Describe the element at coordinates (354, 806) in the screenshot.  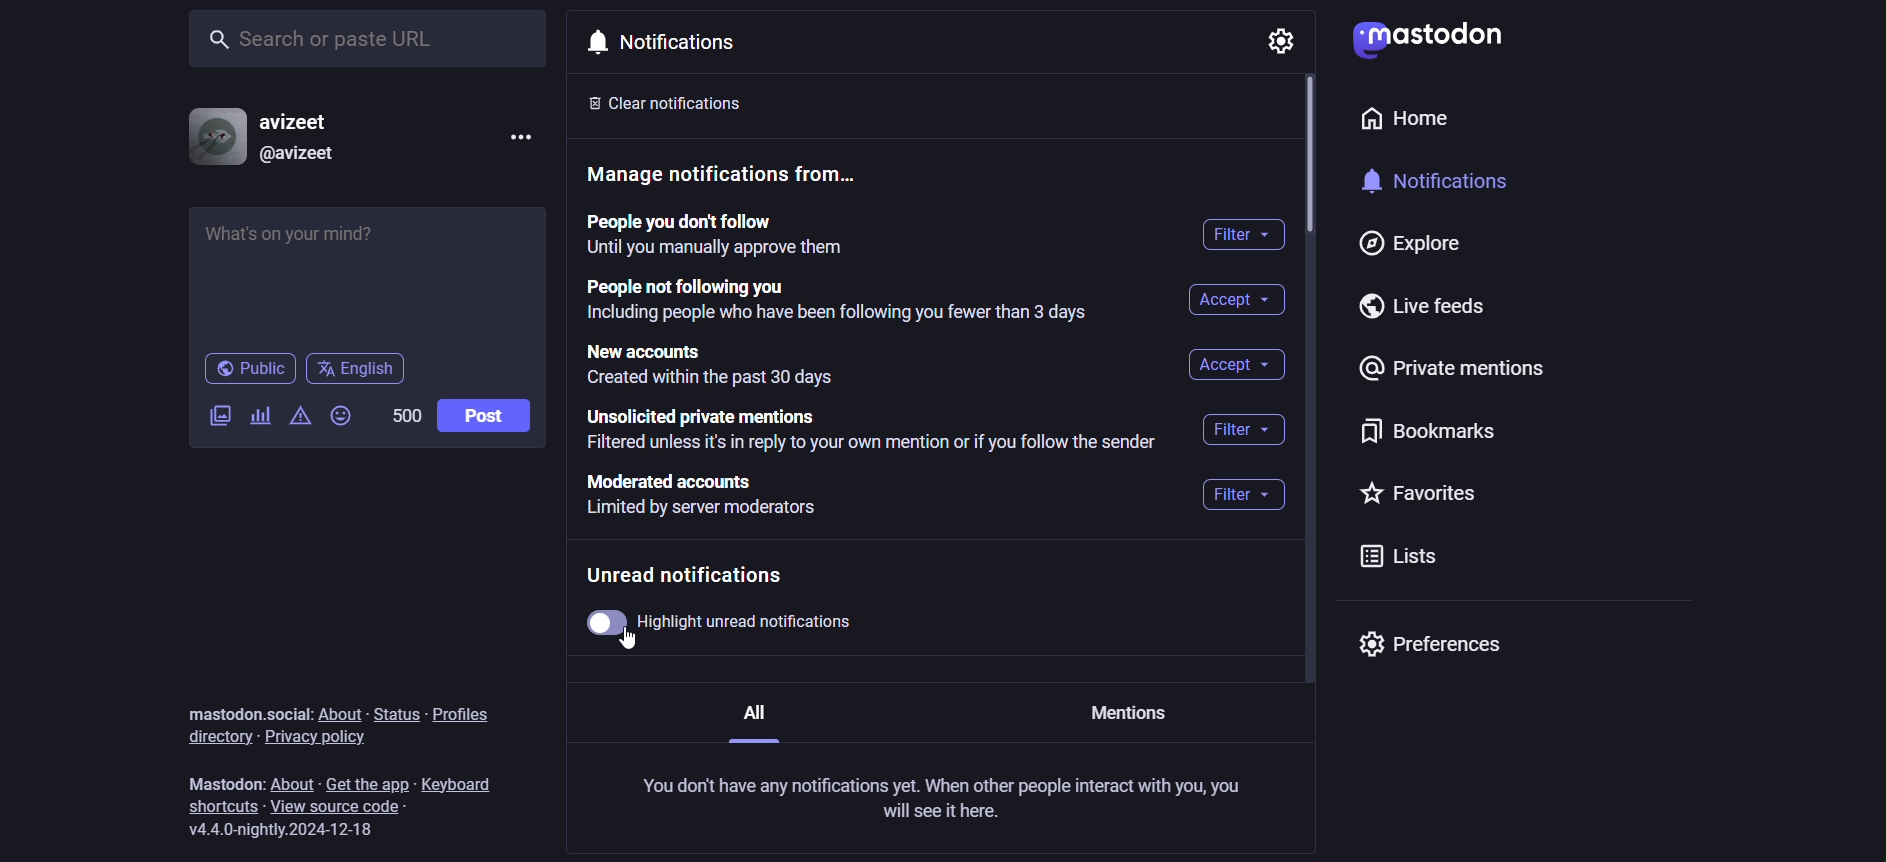
I see `view source code` at that location.